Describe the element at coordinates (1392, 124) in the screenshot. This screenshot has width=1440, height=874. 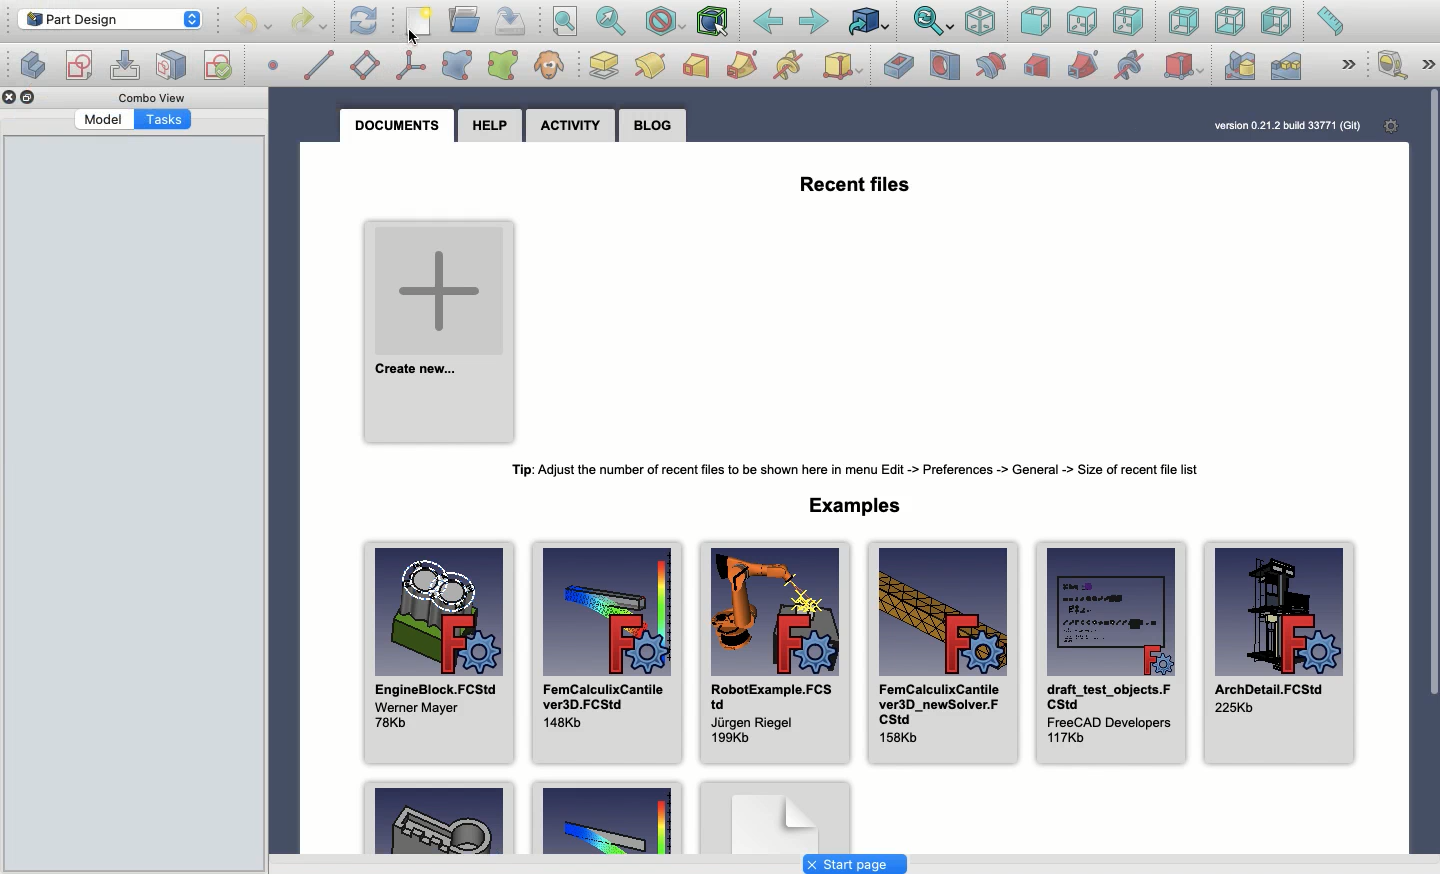
I see `Settings` at that location.